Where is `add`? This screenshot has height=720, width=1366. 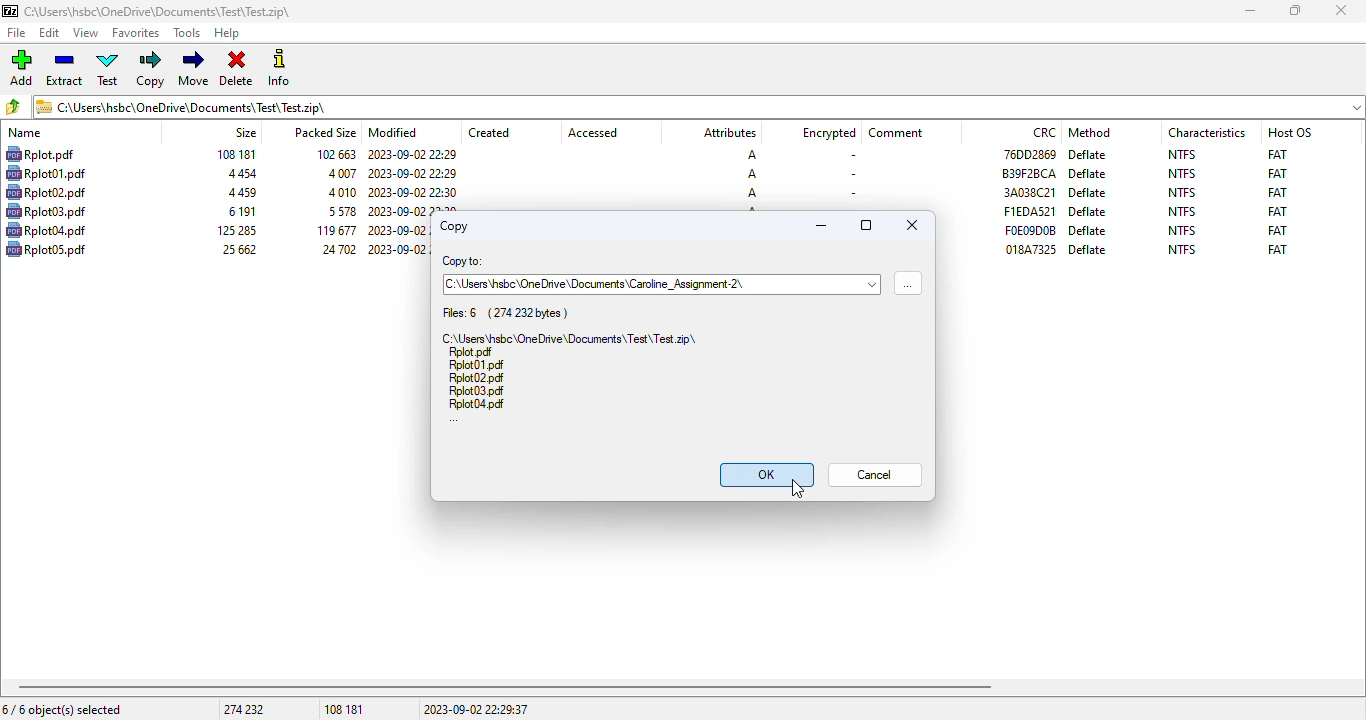 add is located at coordinates (21, 68).